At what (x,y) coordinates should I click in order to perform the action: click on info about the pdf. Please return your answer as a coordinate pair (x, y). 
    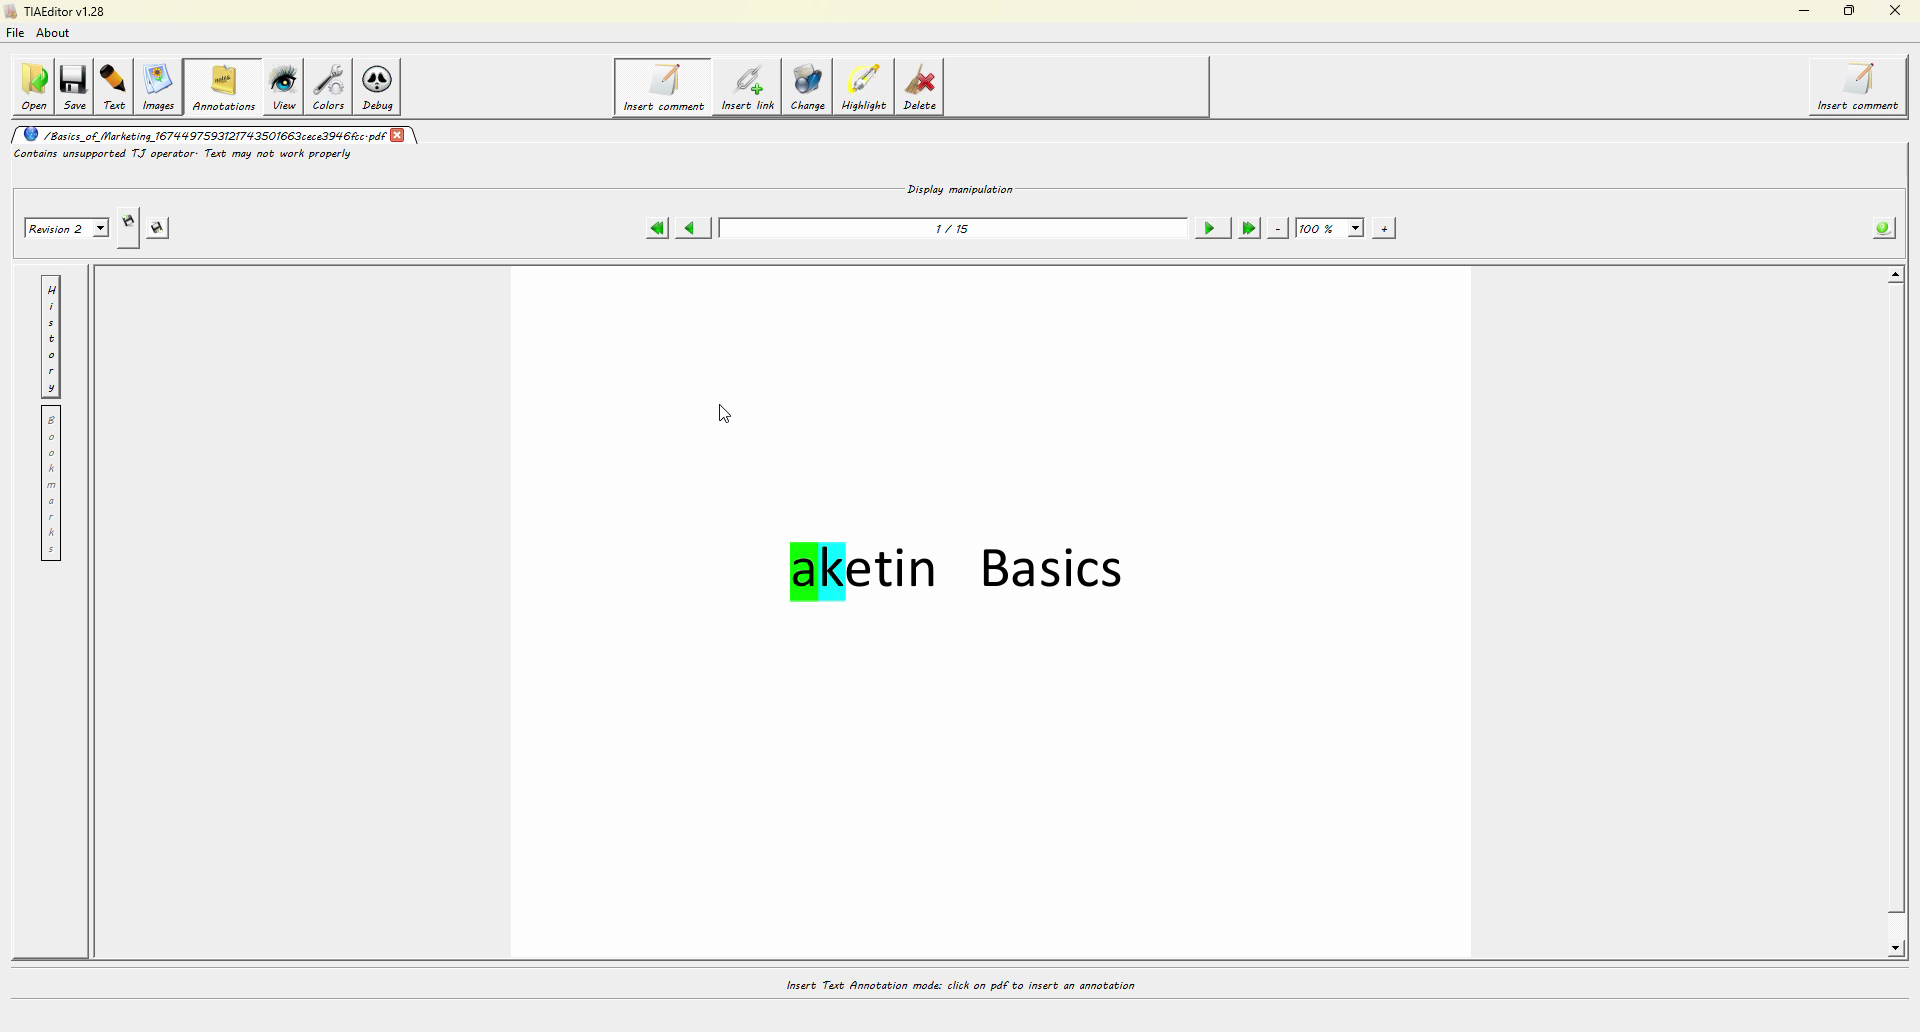
    Looking at the image, I should click on (1880, 229).